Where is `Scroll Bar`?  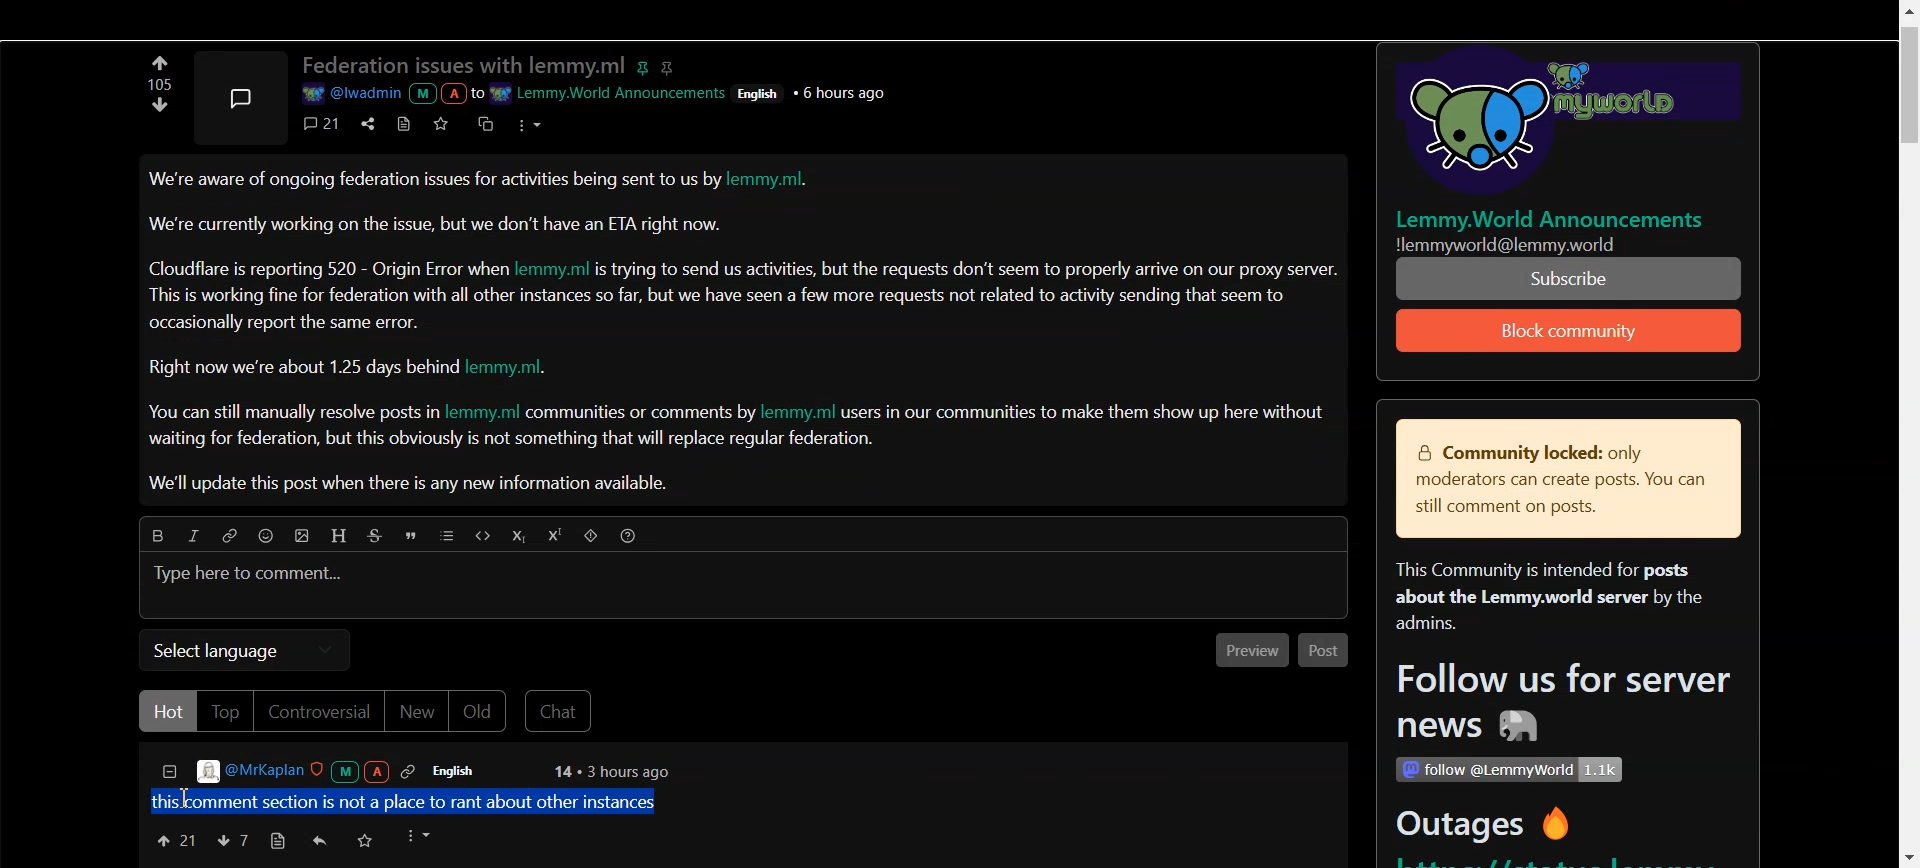 Scroll Bar is located at coordinates (1907, 434).